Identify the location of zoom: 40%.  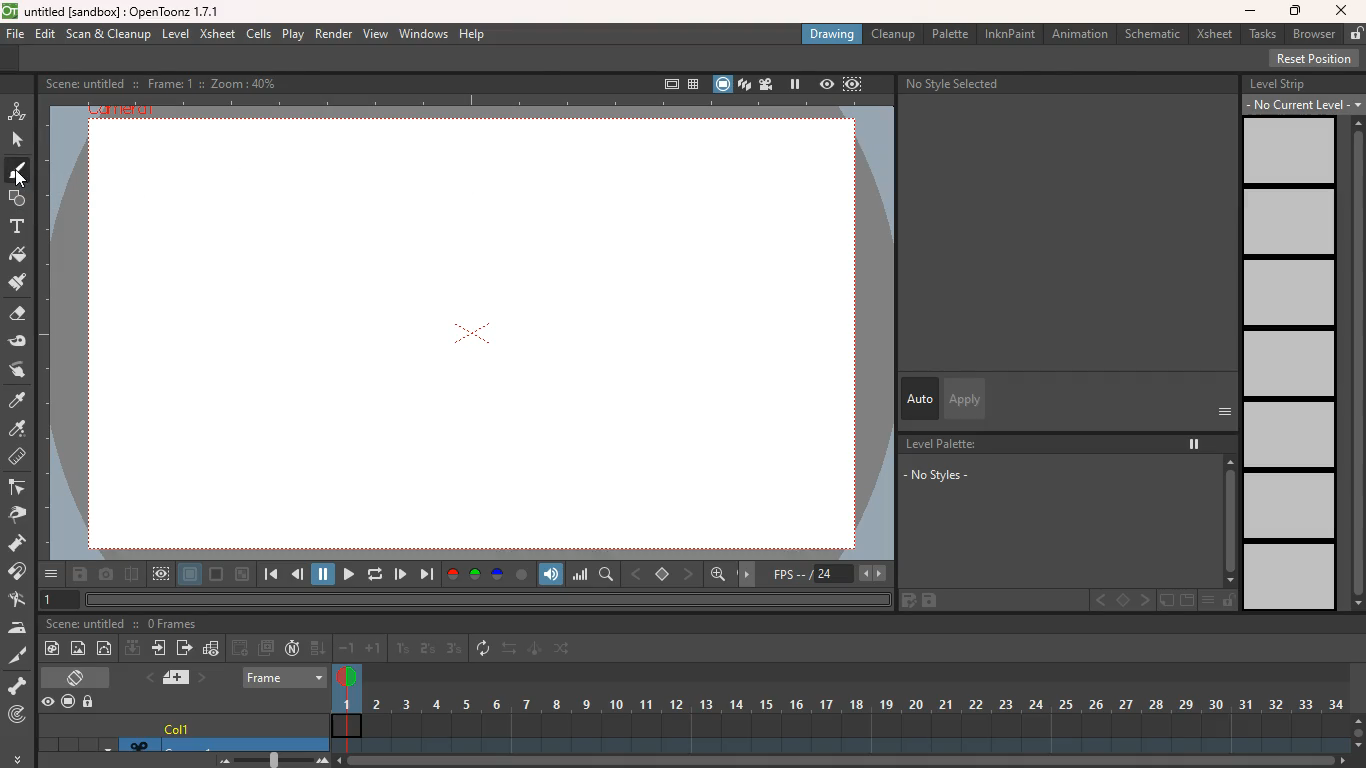
(240, 83).